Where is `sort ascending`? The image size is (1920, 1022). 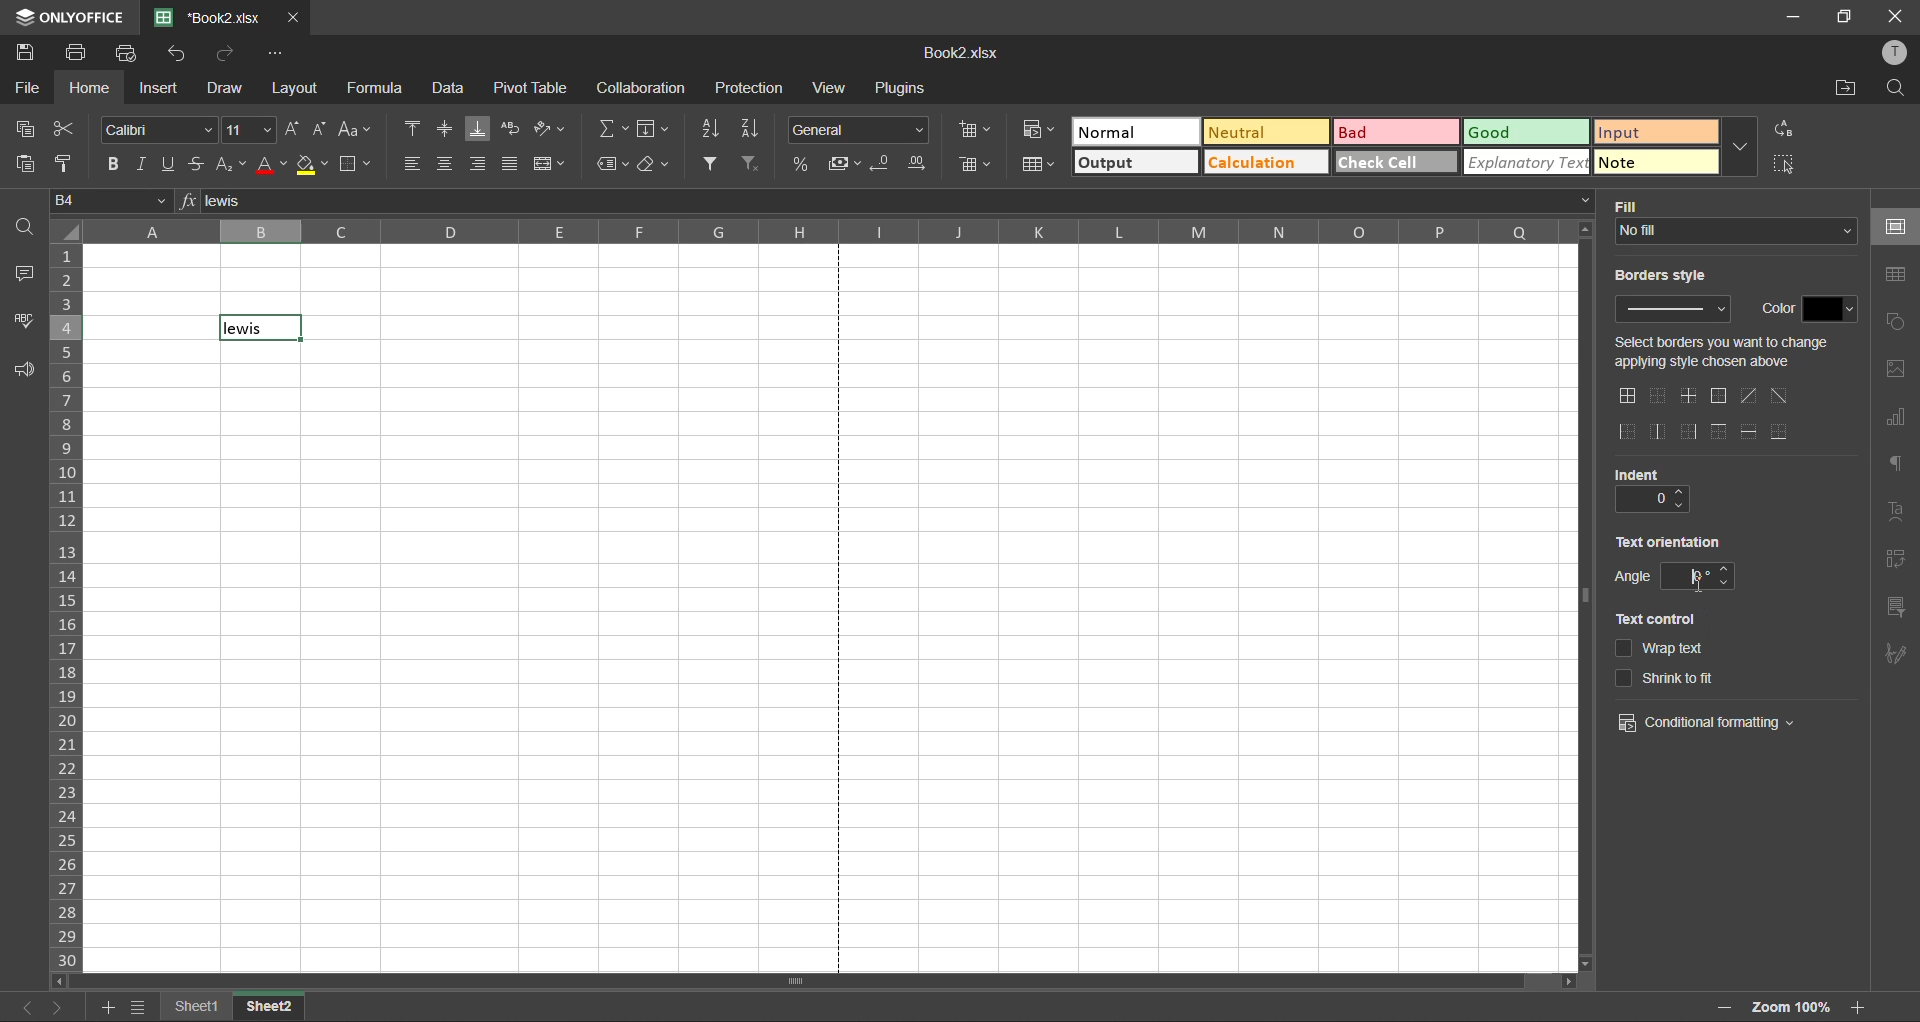 sort ascending is located at coordinates (713, 126).